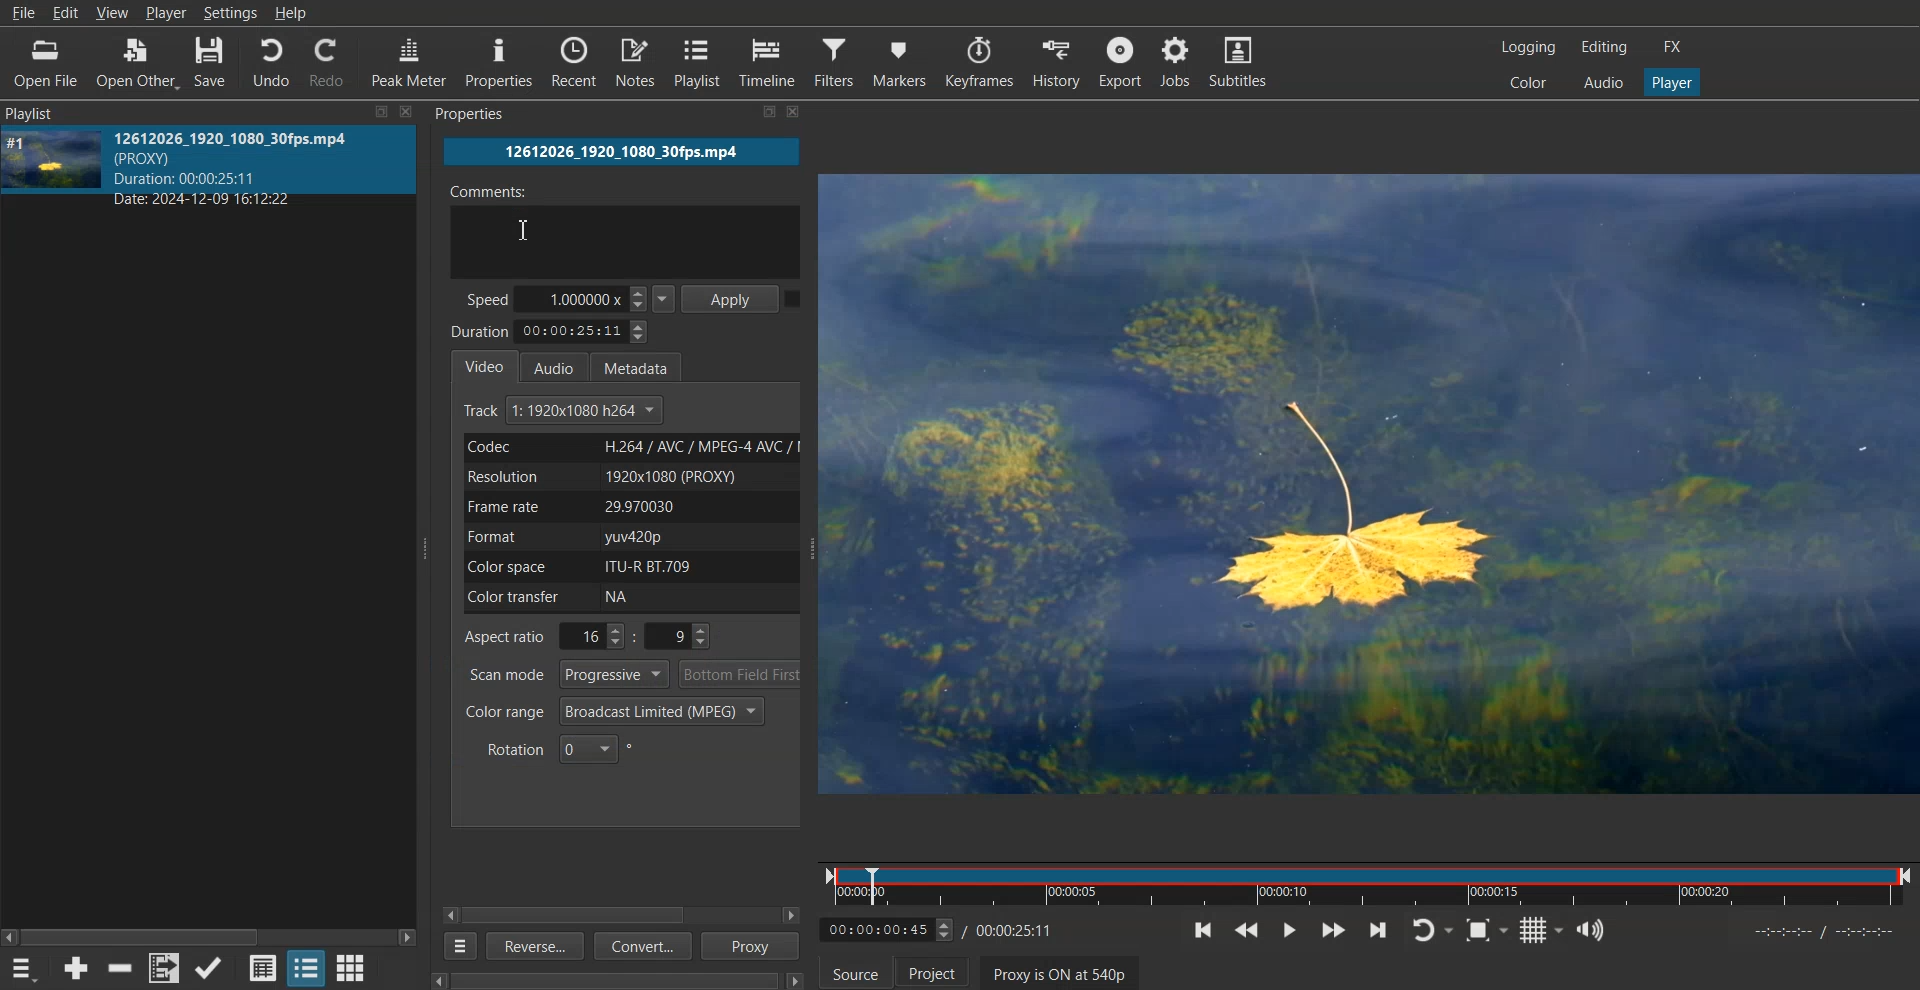 This screenshot has width=1920, height=990. I want to click on MP4 cover image, so click(50, 158).